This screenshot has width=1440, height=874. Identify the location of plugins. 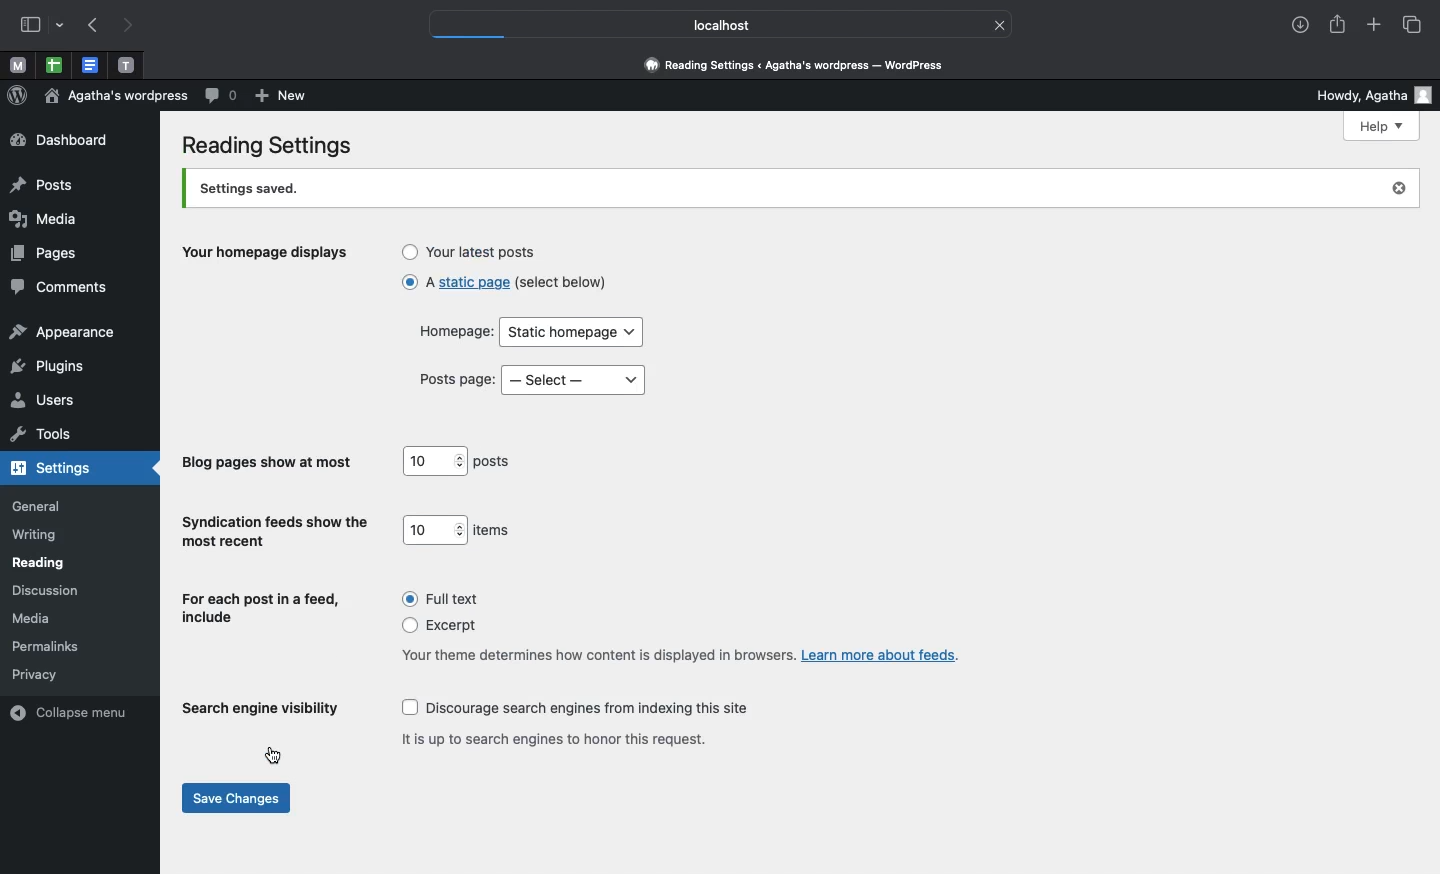
(47, 365).